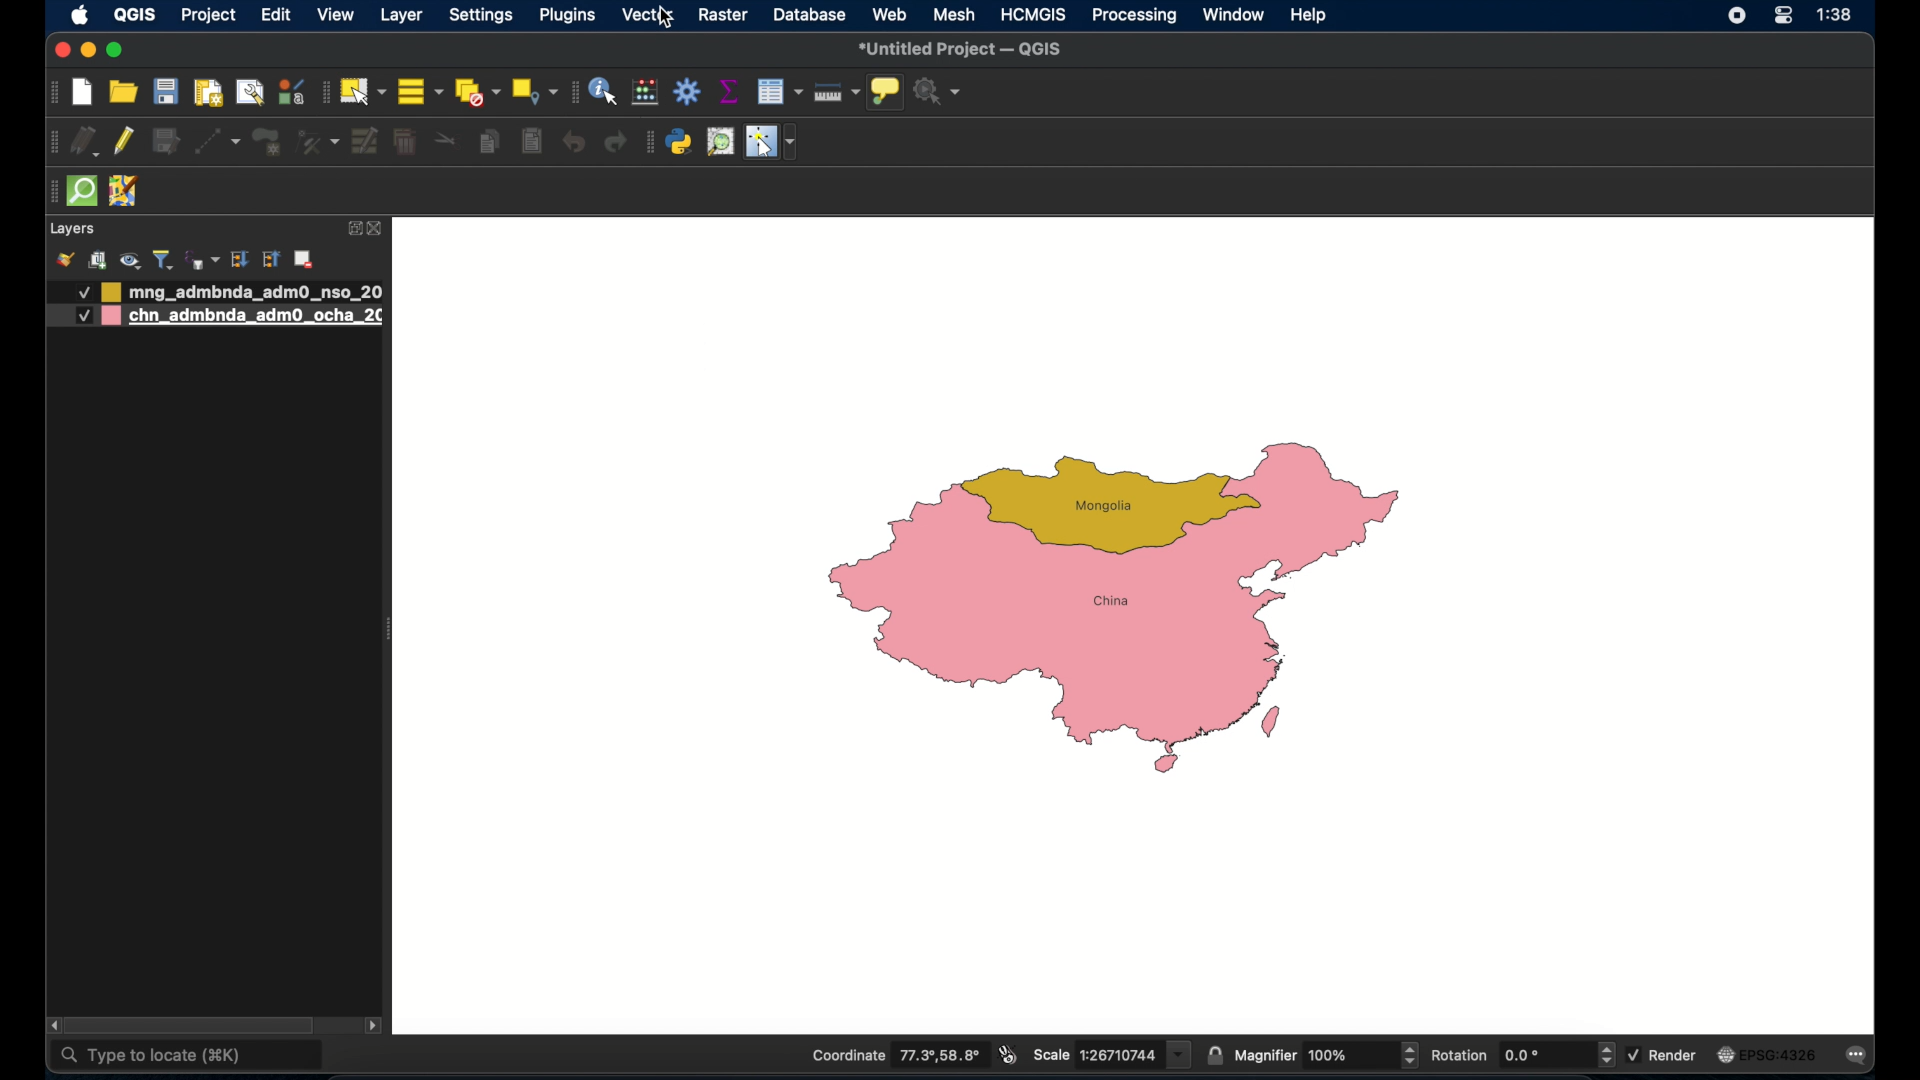  What do you see at coordinates (897, 1056) in the screenshot?
I see `coordinate` at bounding box center [897, 1056].